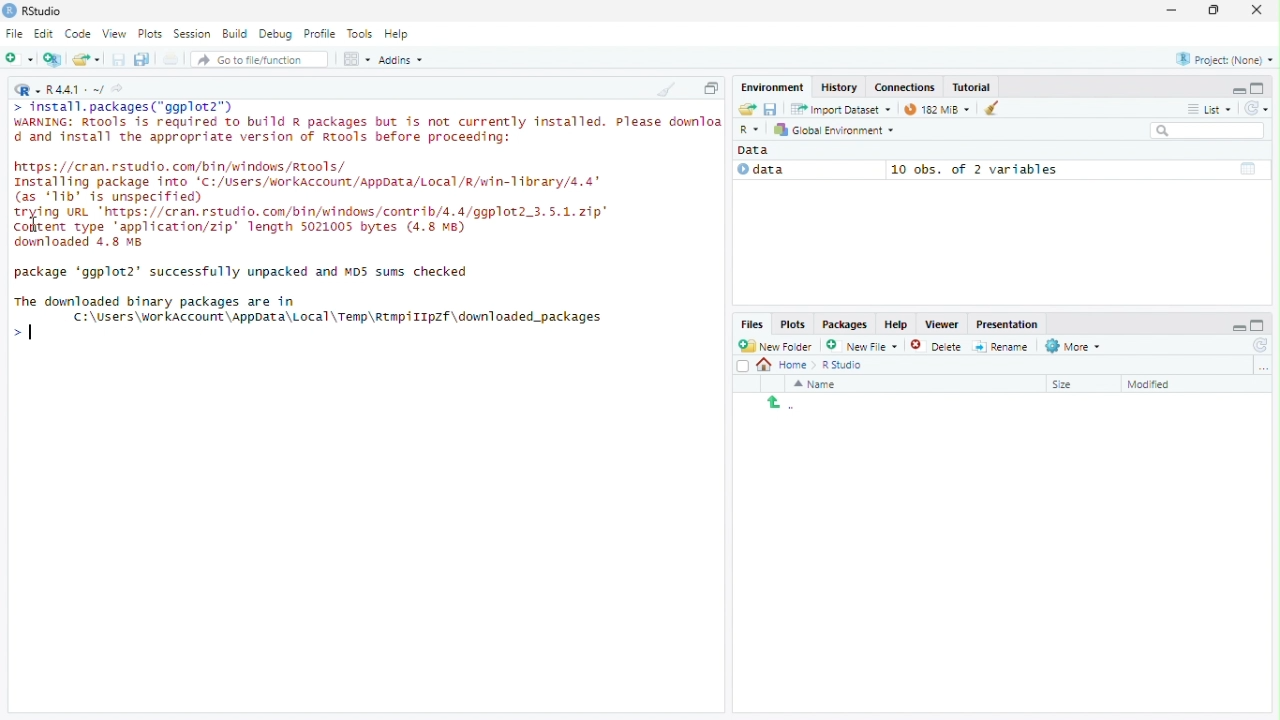  Describe the element at coordinates (1173, 11) in the screenshot. I see `minimize` at that location.